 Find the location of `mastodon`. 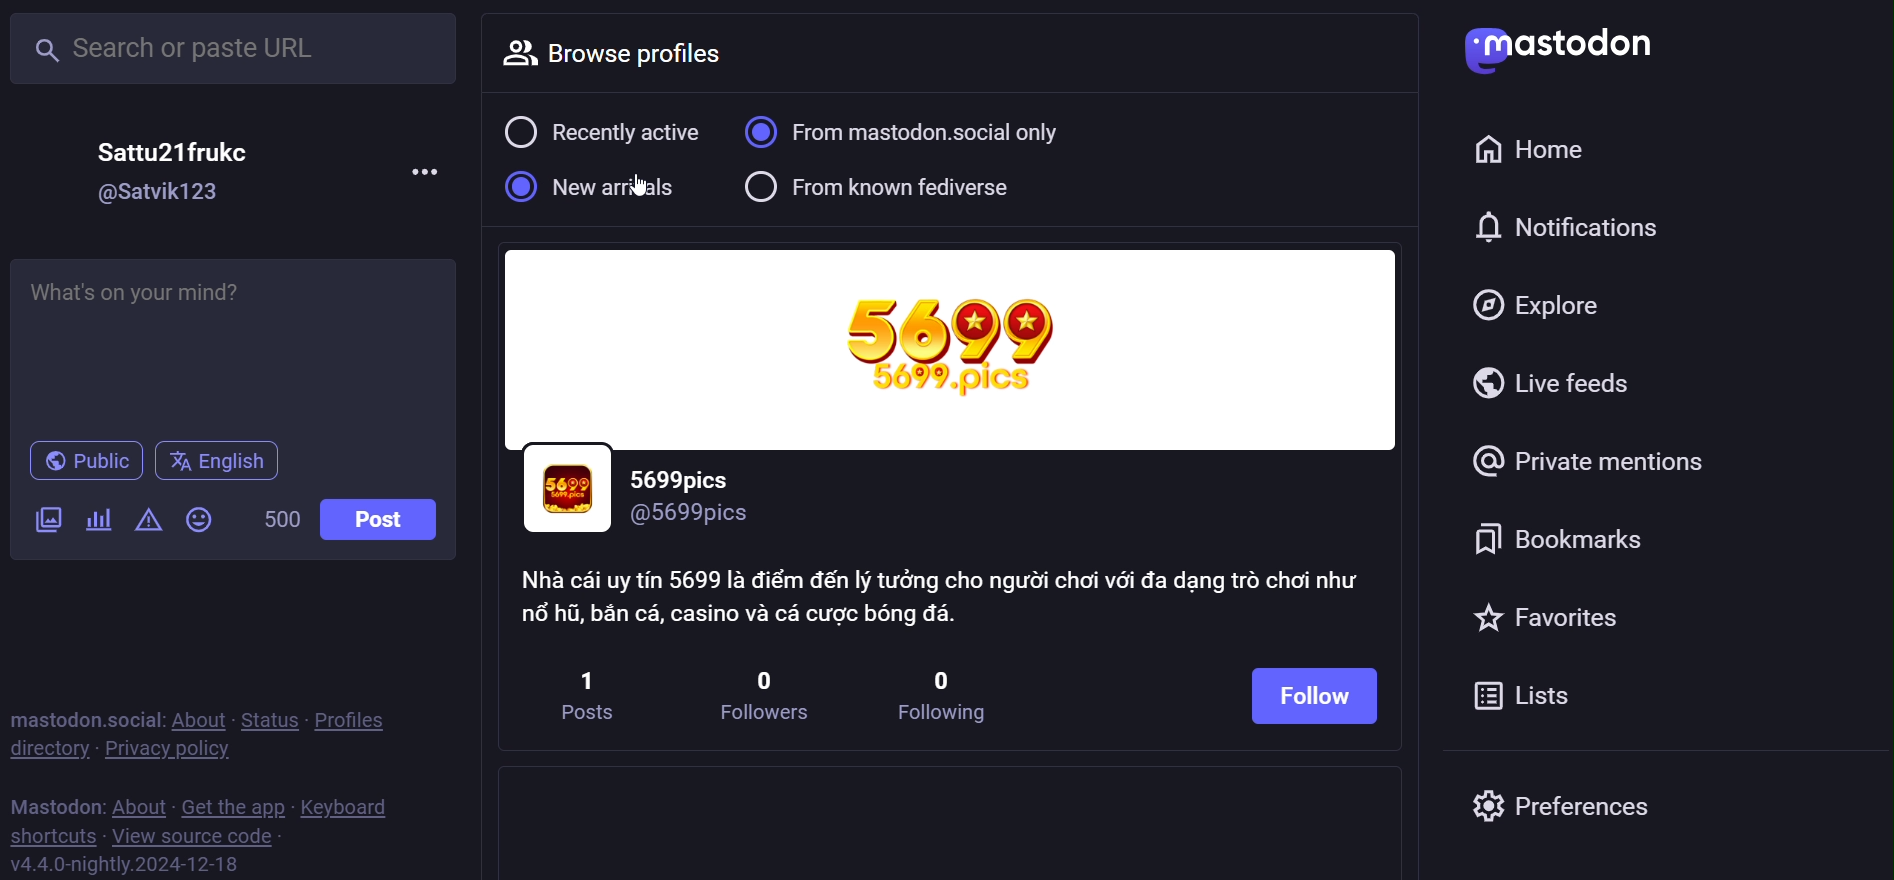

mastodon is located at coordinates (55, 802).